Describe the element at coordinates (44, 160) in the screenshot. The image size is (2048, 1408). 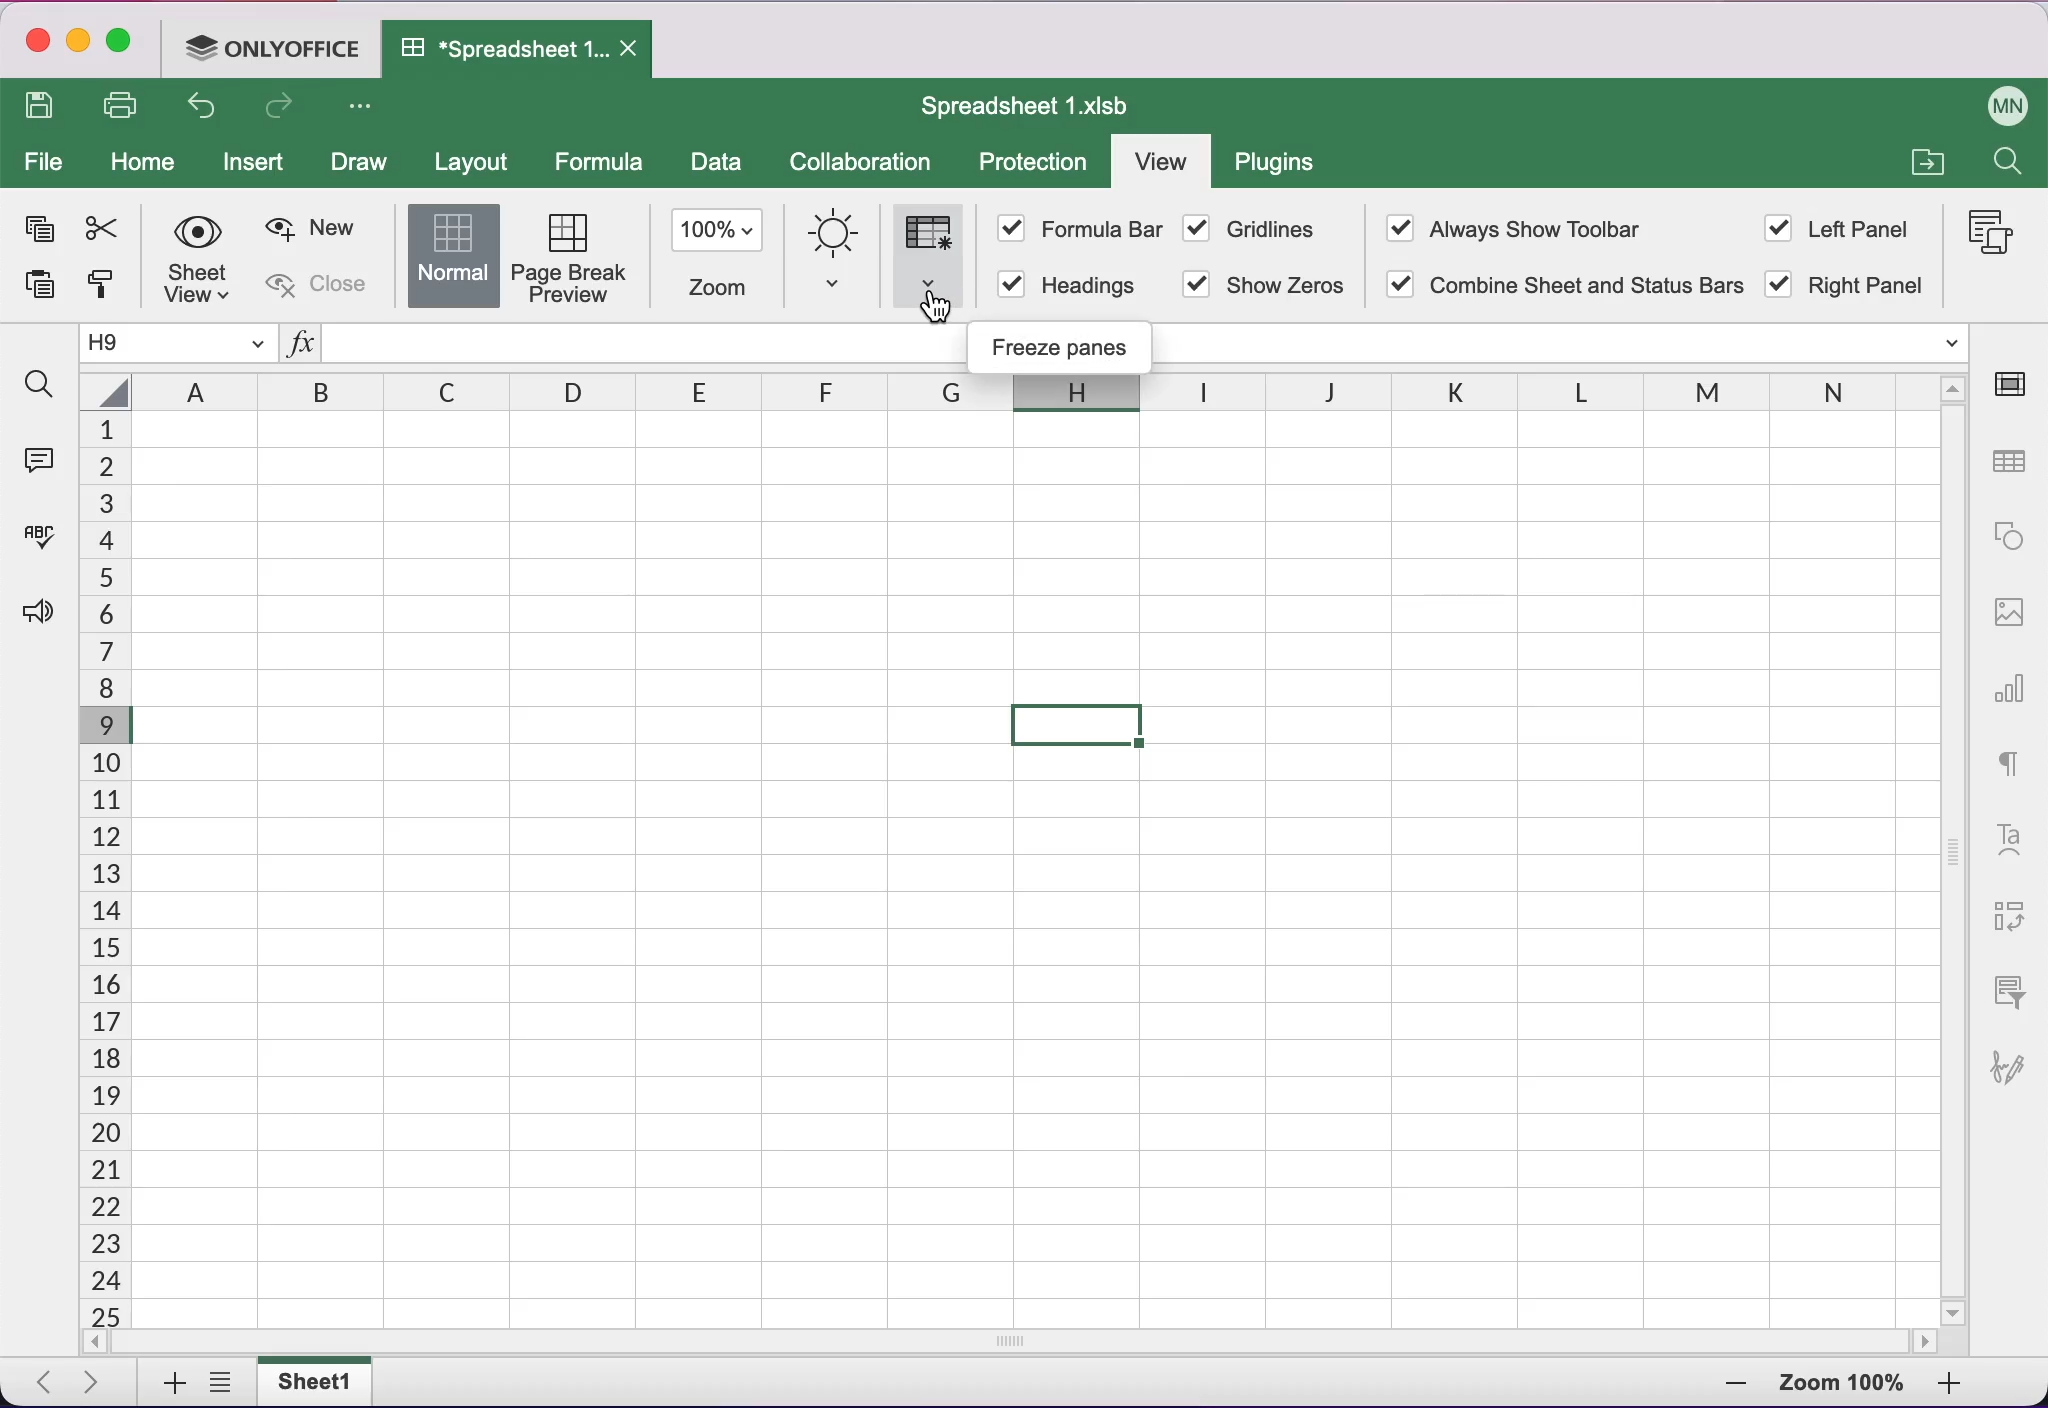
I see `file` at that location.